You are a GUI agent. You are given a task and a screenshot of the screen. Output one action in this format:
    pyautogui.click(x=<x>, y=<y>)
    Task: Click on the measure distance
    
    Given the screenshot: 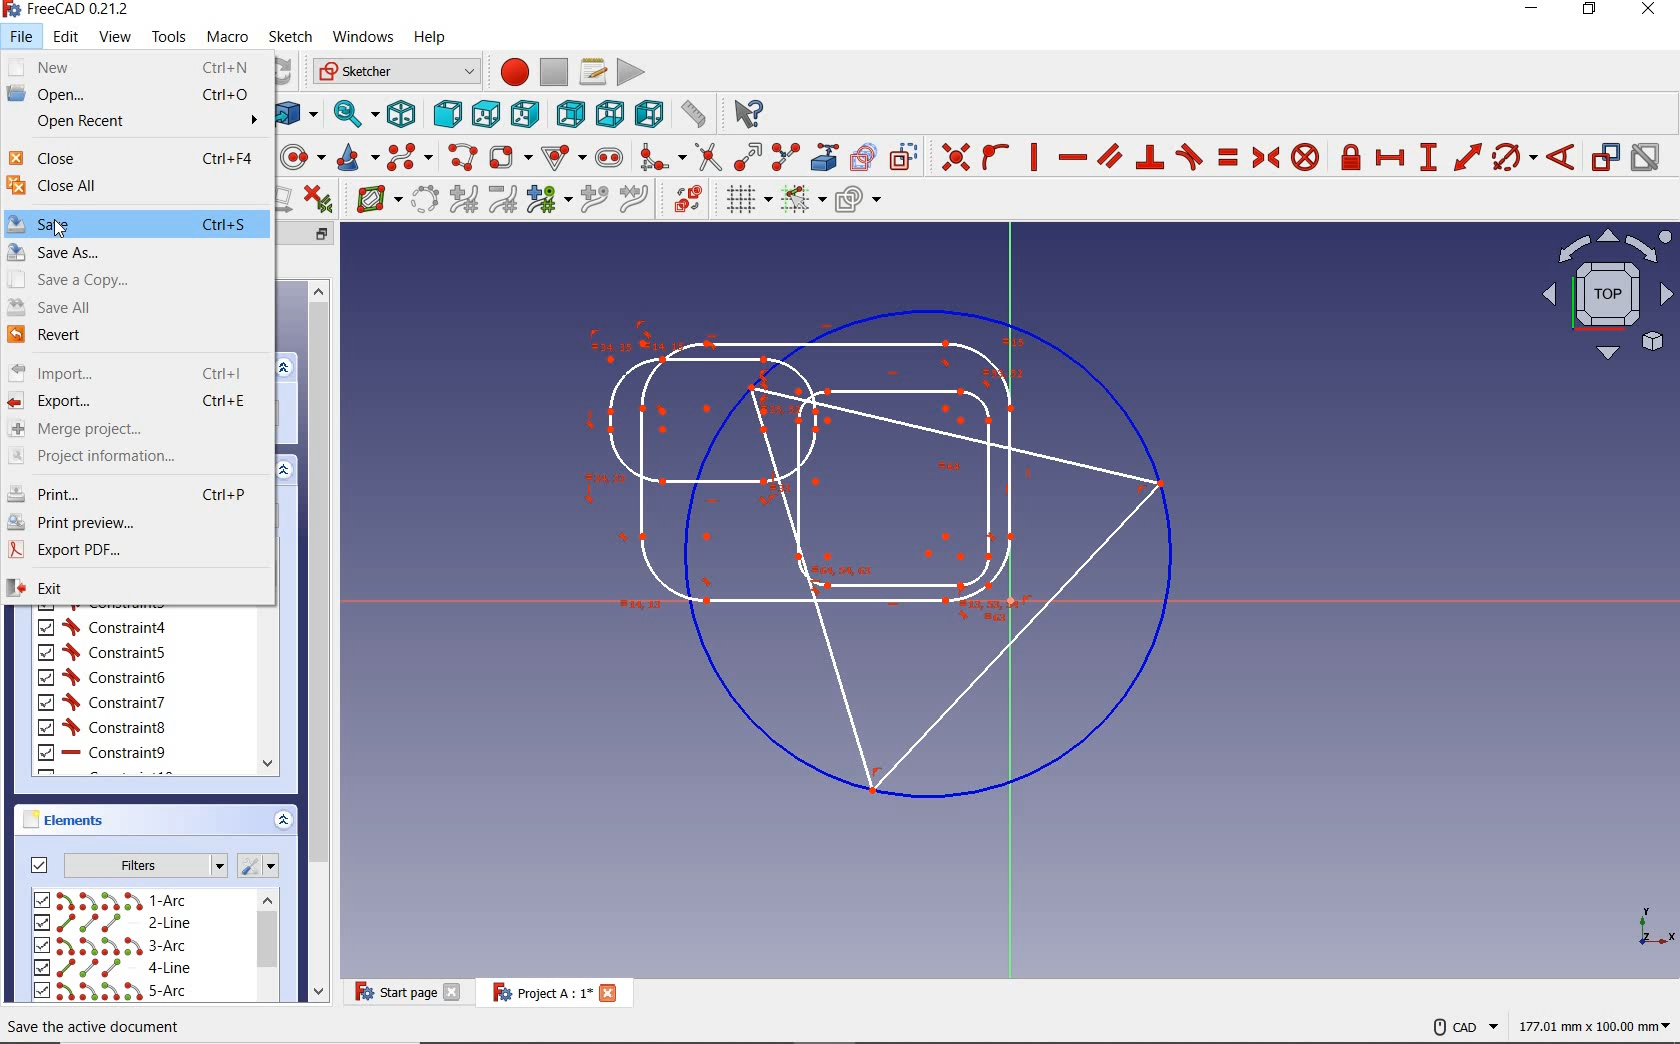 What is the action you would take?
    pyautogui.click(x=696, y=113)
    